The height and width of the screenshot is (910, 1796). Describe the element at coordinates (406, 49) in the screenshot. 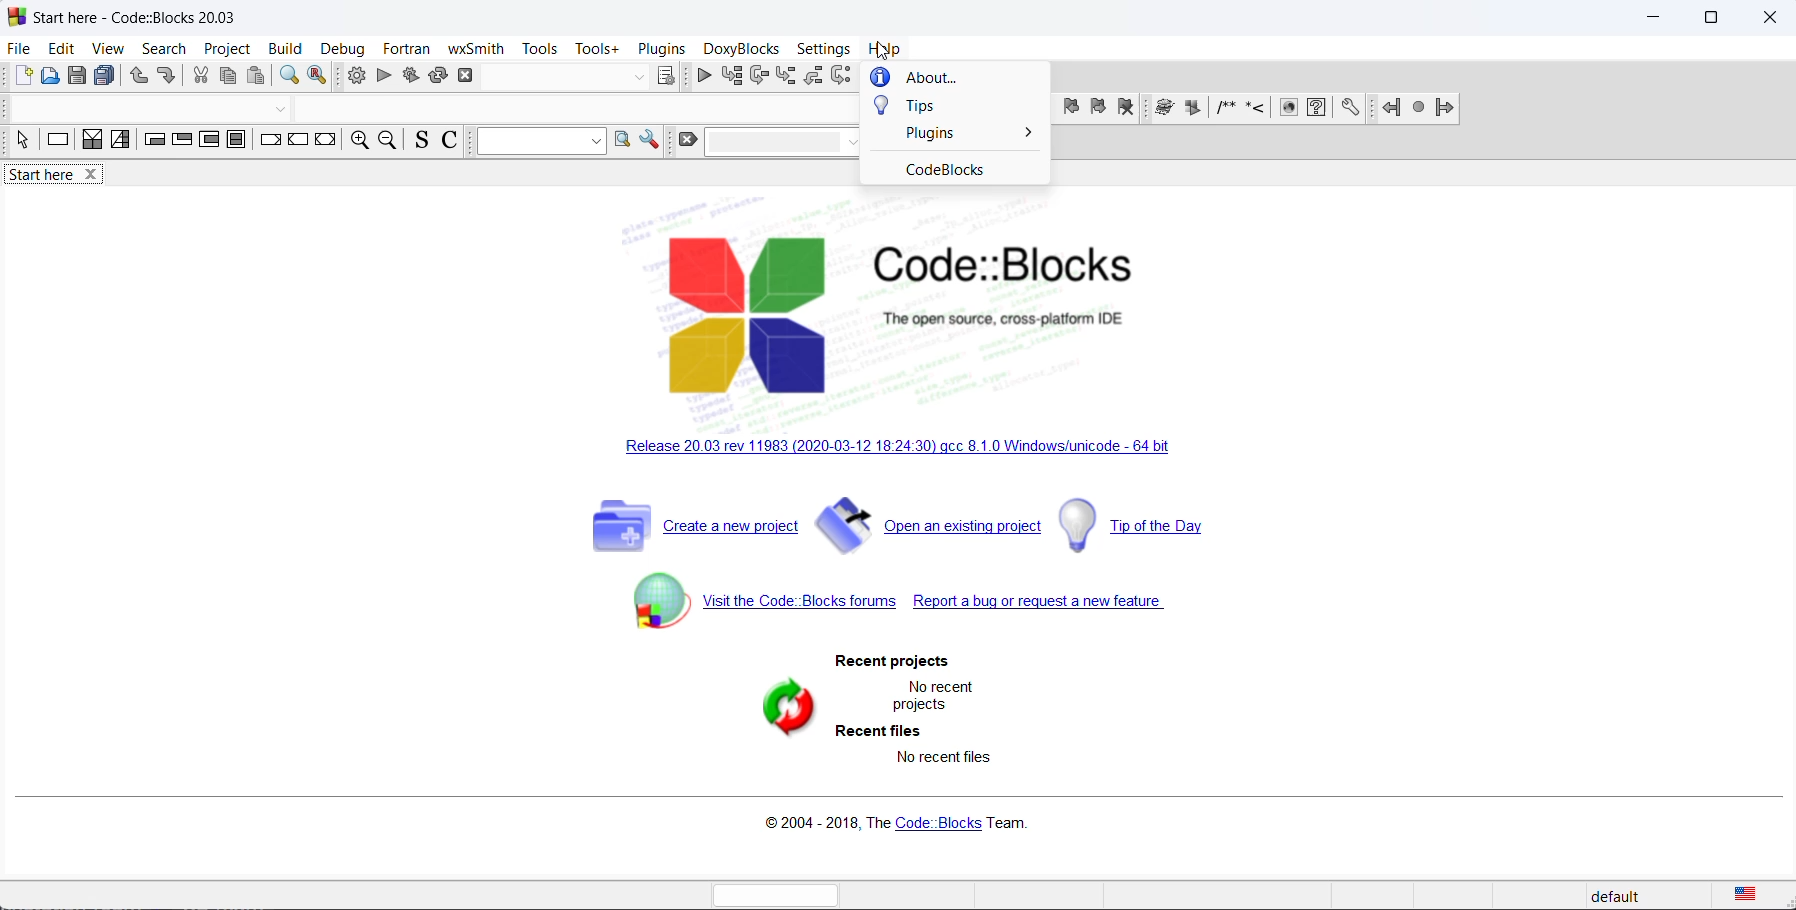

I see `fortran` at that location.